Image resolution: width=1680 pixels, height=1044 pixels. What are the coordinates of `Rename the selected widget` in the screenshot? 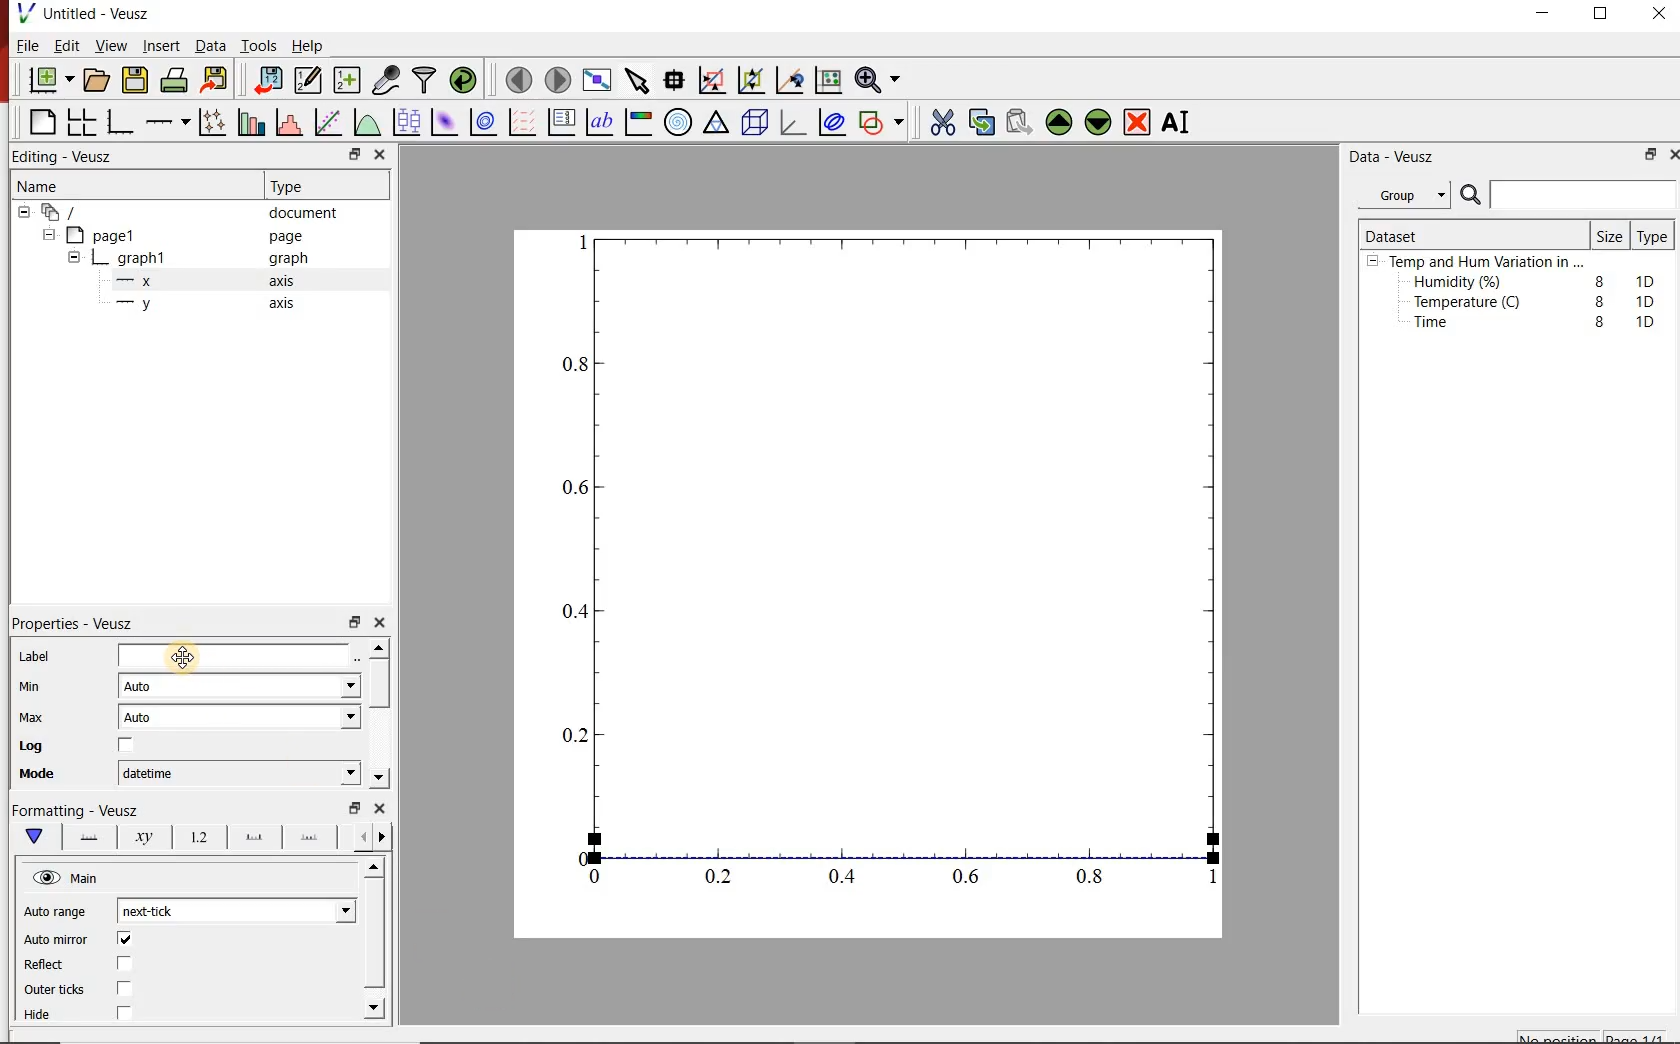 It's located at (1180, 122).